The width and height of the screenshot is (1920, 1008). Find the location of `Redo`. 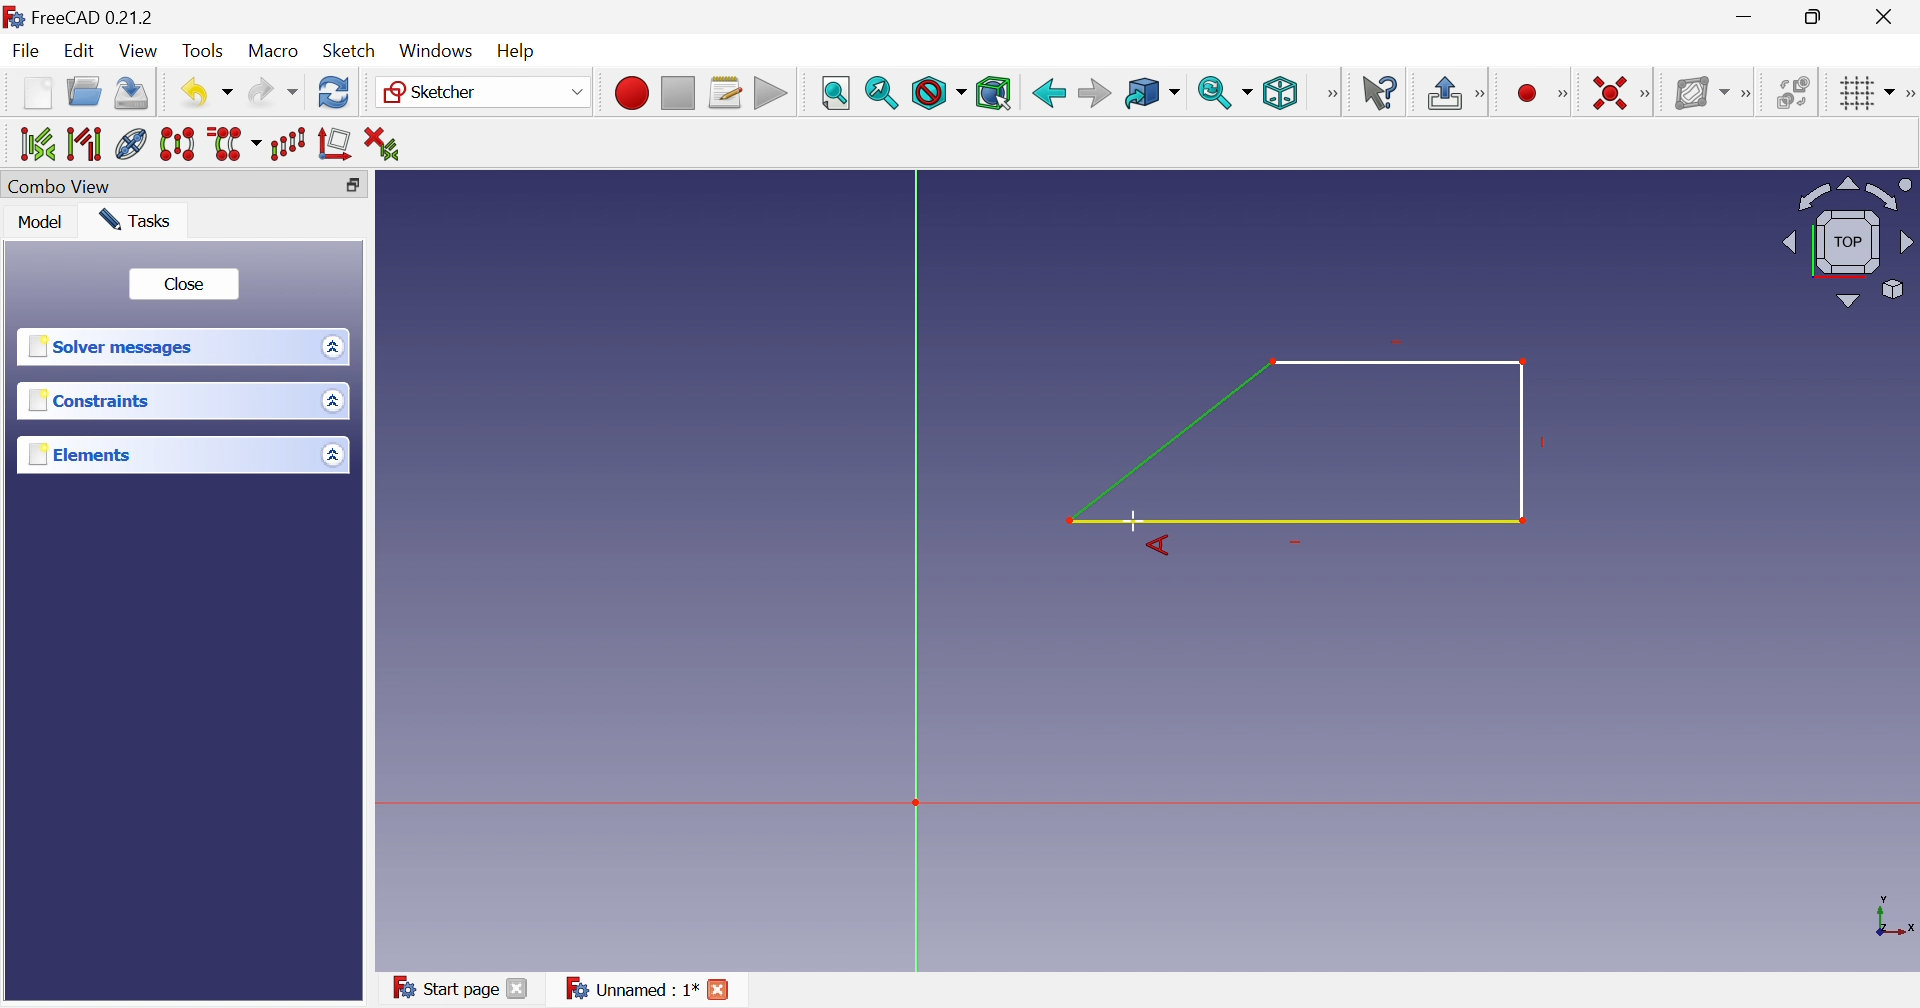

Redo is located at coordinates (271, 96).